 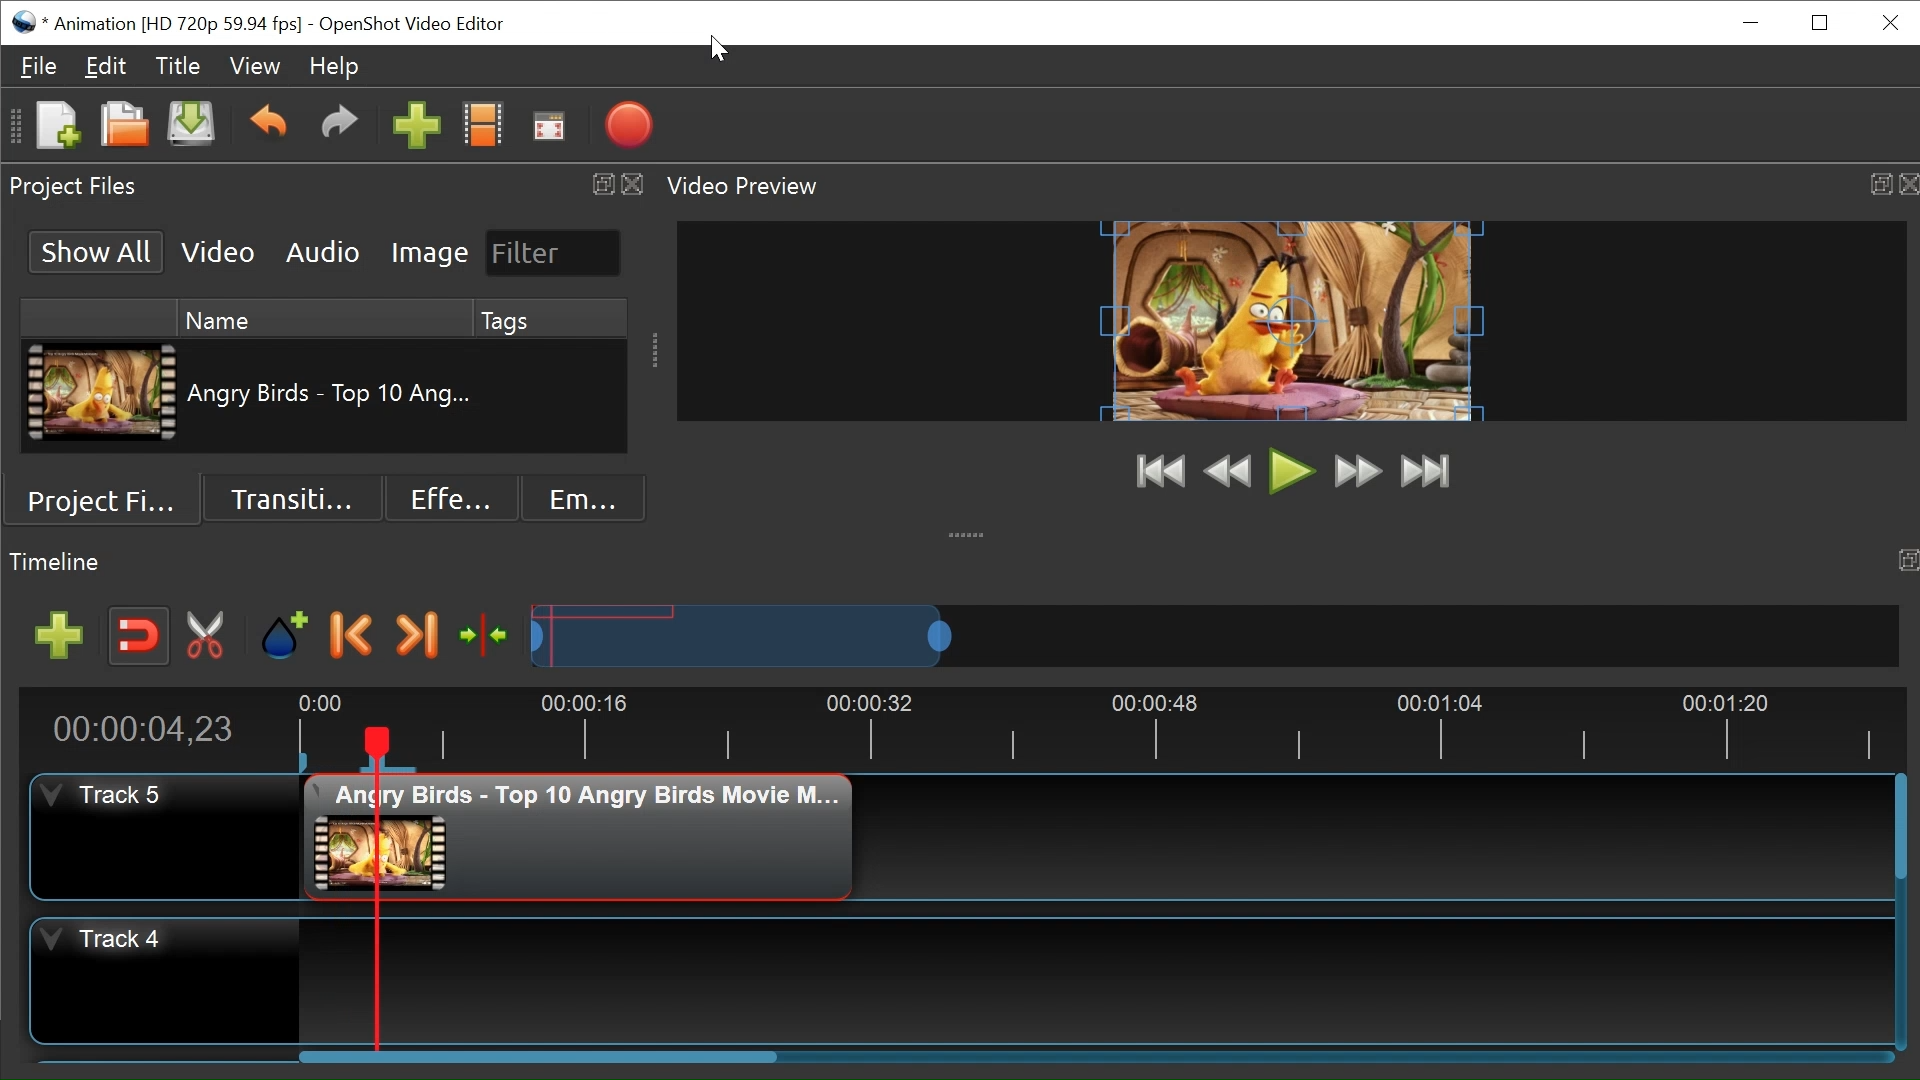 I want to click on Import Files, so click(x=417, y=124).